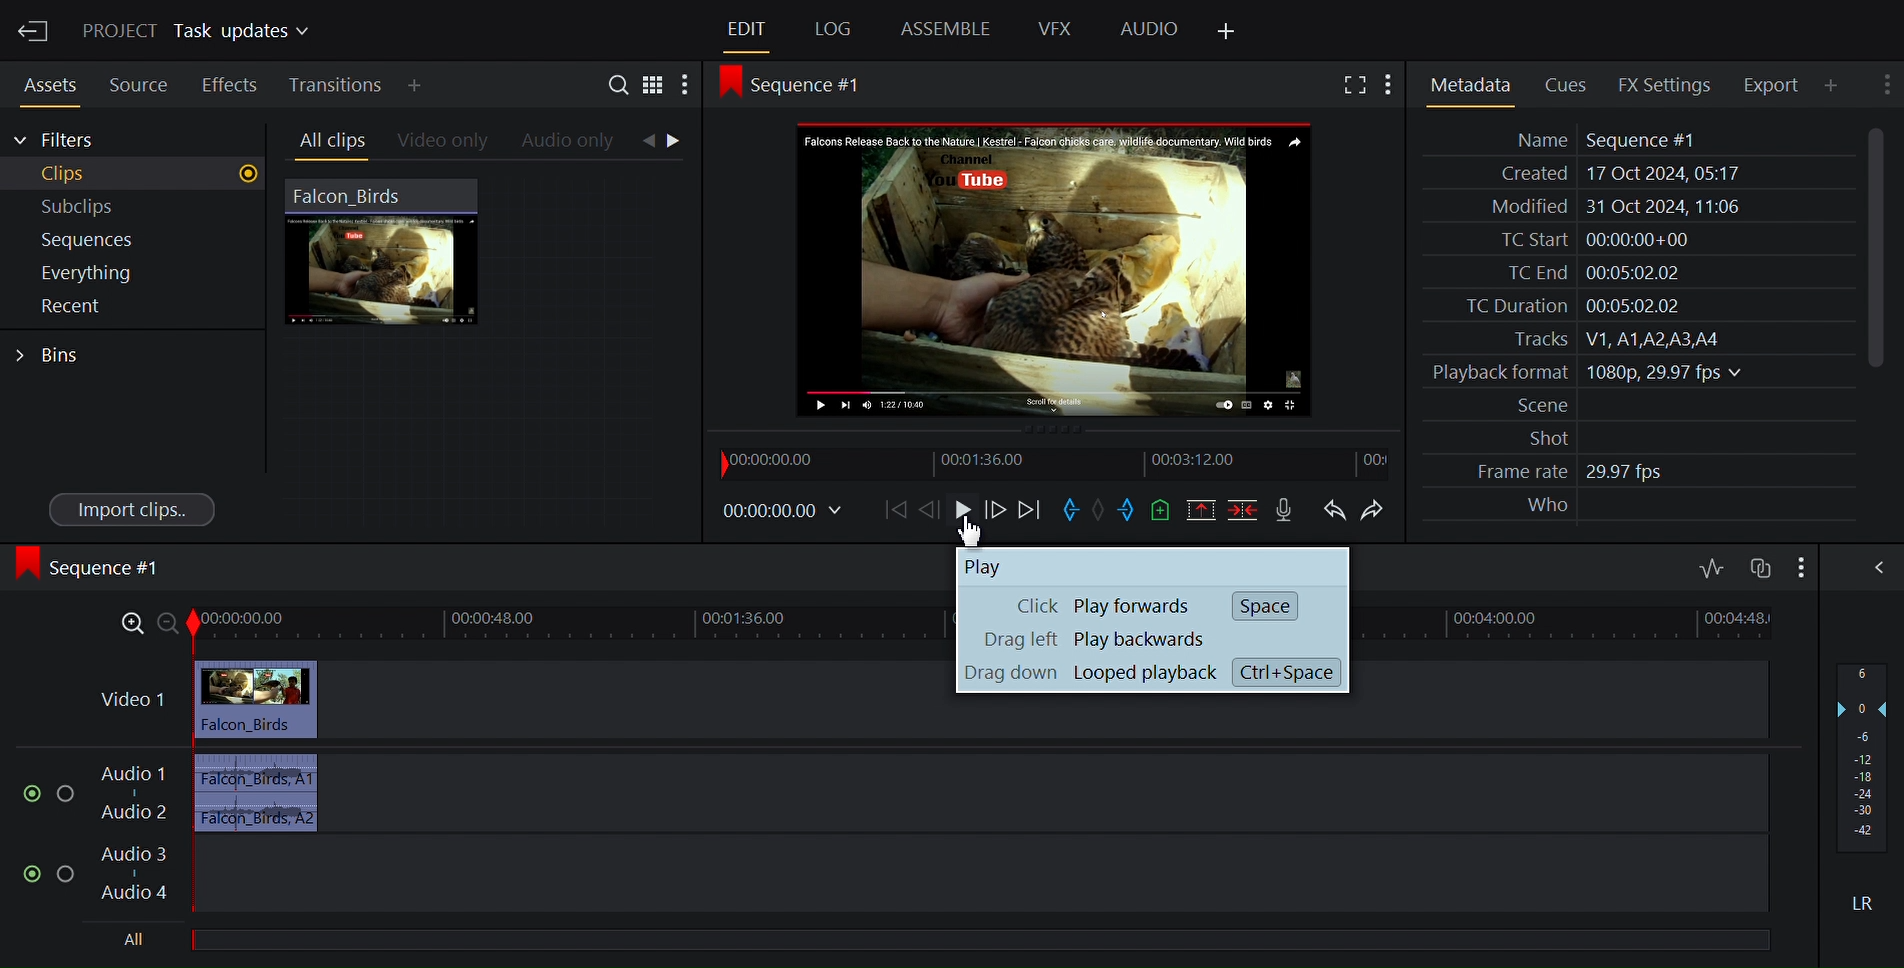 Image resolution: width=1904 pixels, height=968 pixels. What do you see at coordinates (617, 82) in the screenshot?
I see `Search in assets and bins` at bounding box center [617, 82].